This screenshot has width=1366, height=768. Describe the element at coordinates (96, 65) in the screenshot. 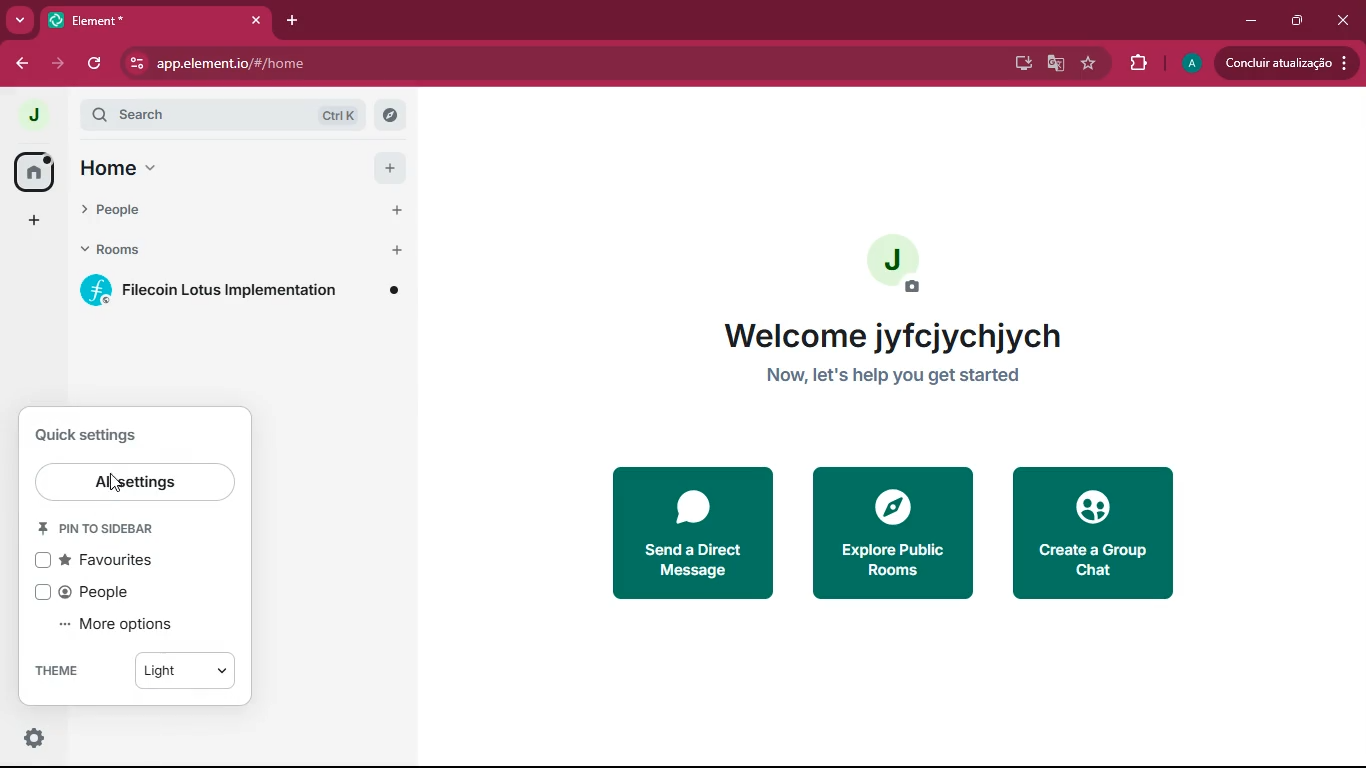

I see `refresh` at that location.